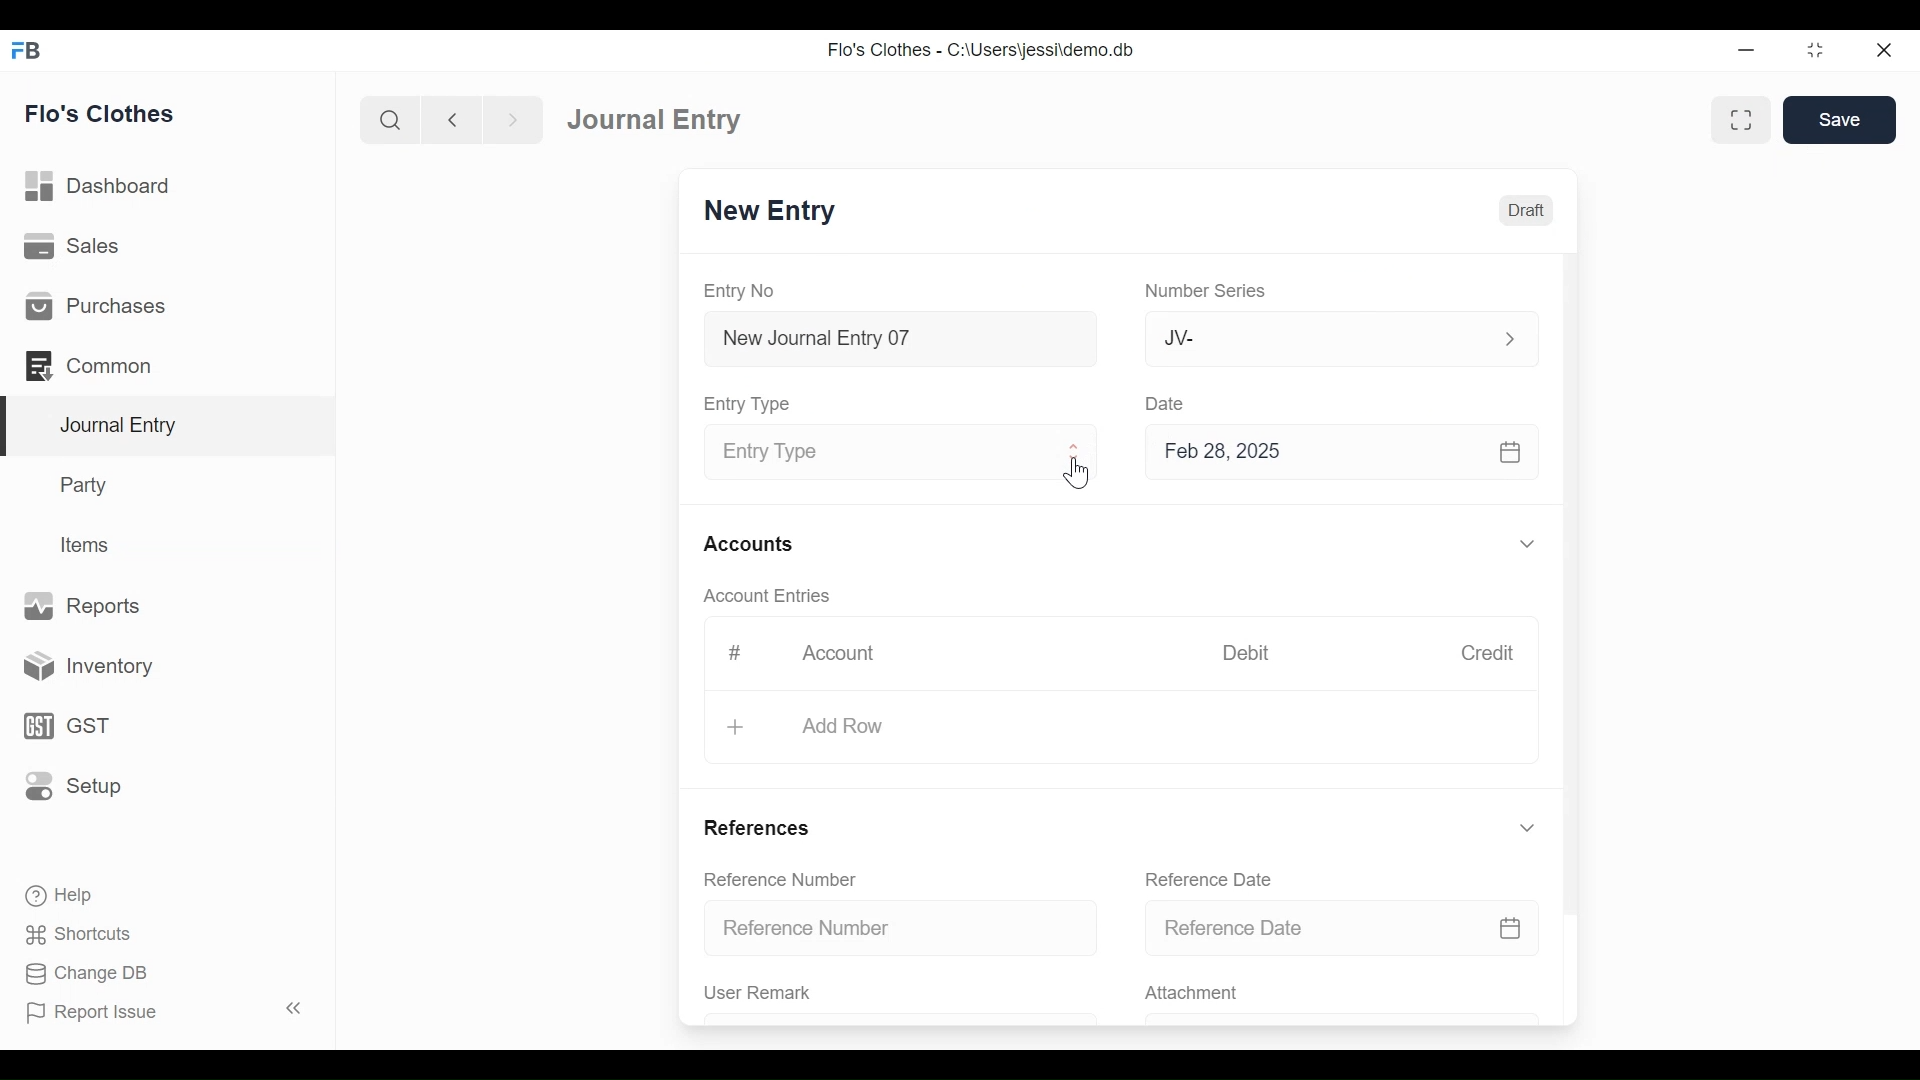 The image size is (1920, 1080). What do you see at coordinates (739, 290) in the screenshot?
I see `Entry No` at bounding box center [739, 290].